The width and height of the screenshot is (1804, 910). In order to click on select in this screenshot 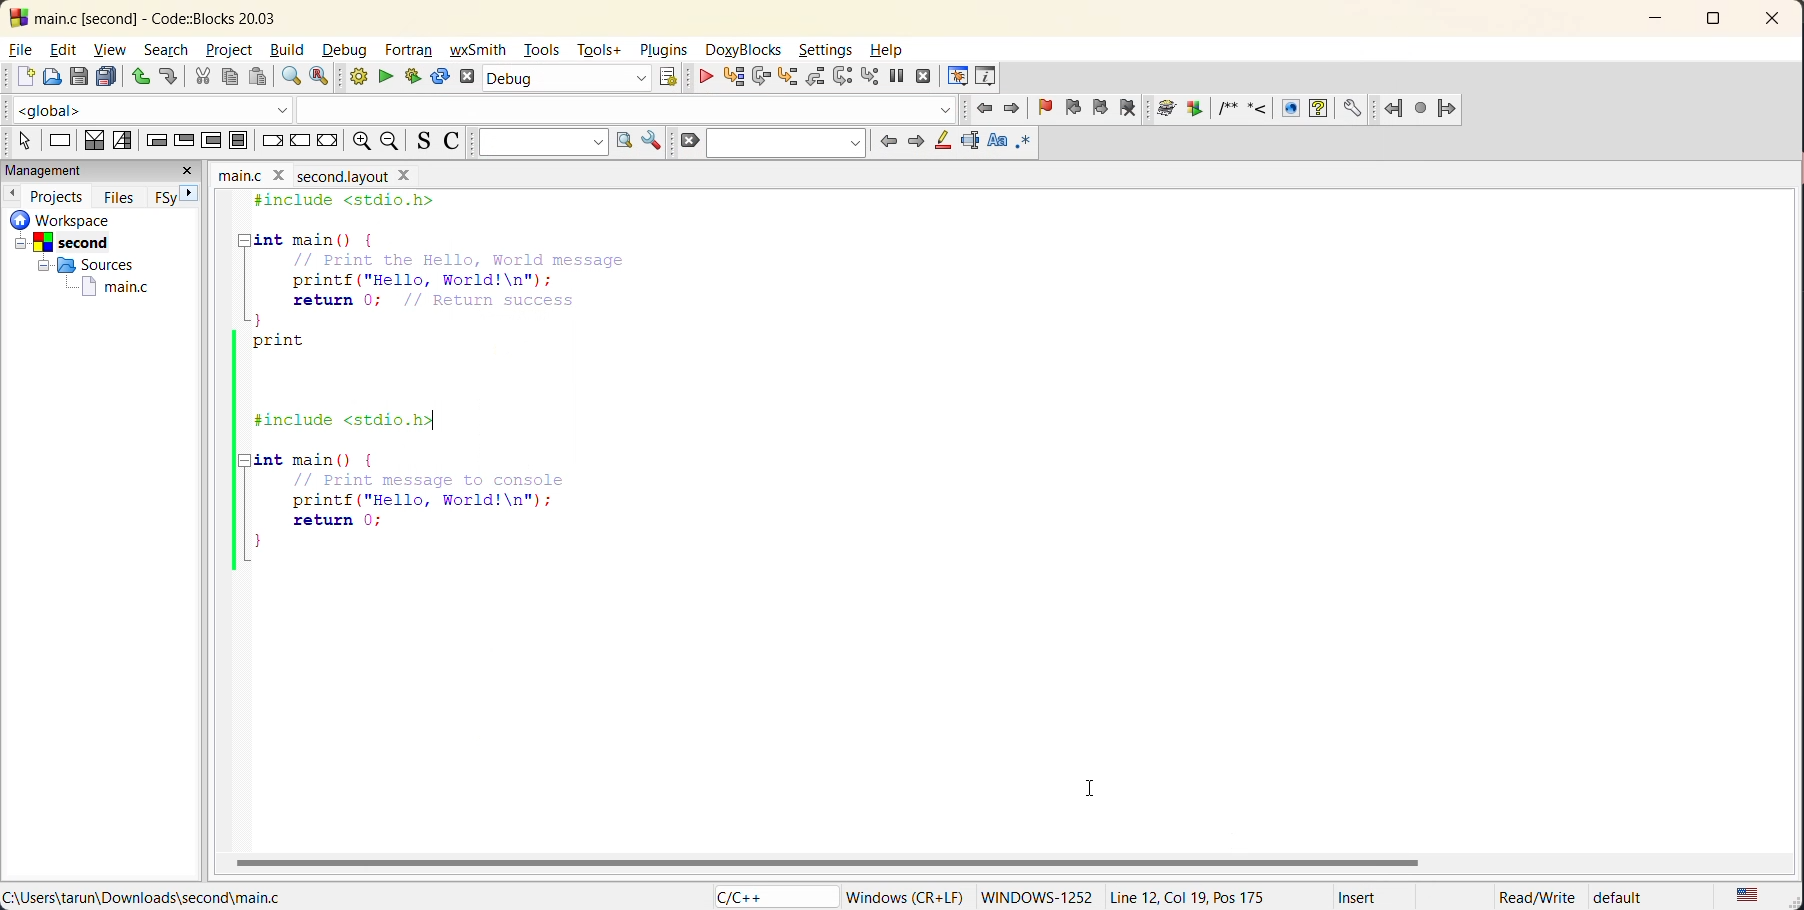, I will do `click(24, 140)`.